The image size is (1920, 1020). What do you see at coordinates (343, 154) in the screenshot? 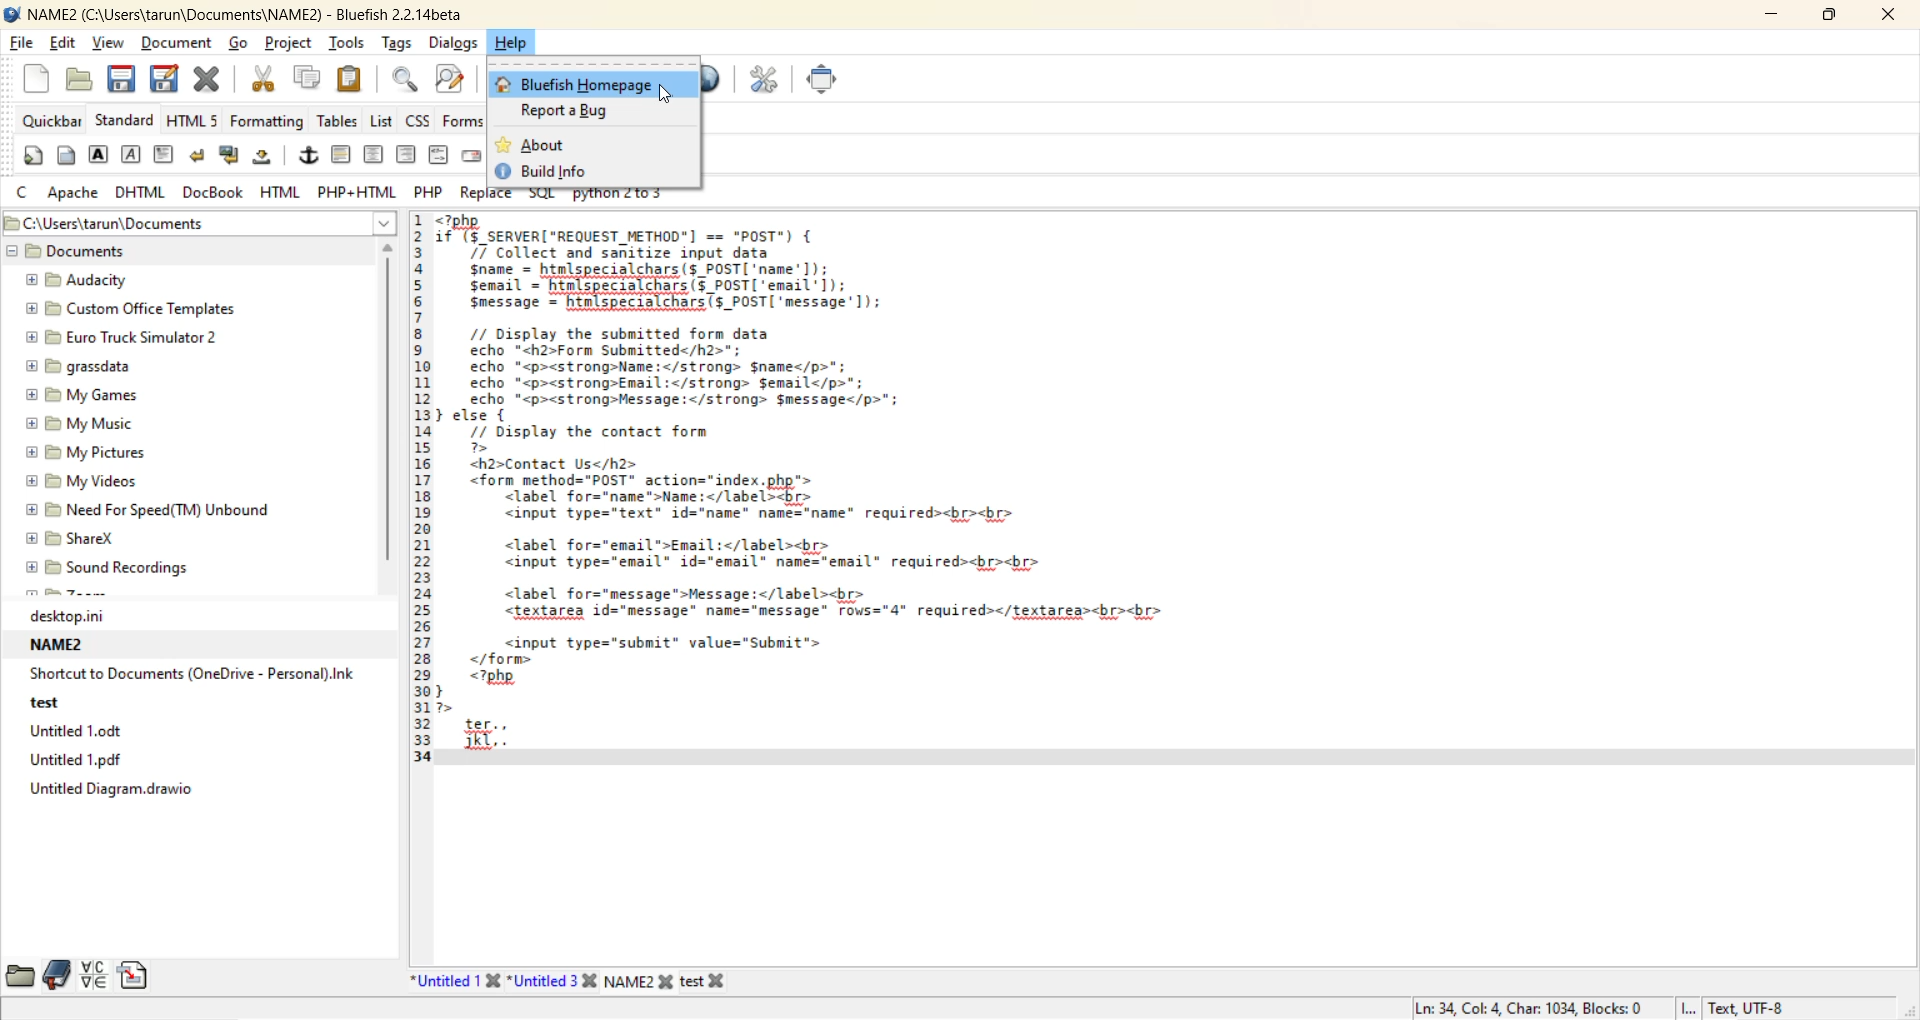
I see `horizontal rule` at bounding box center [343, 154].